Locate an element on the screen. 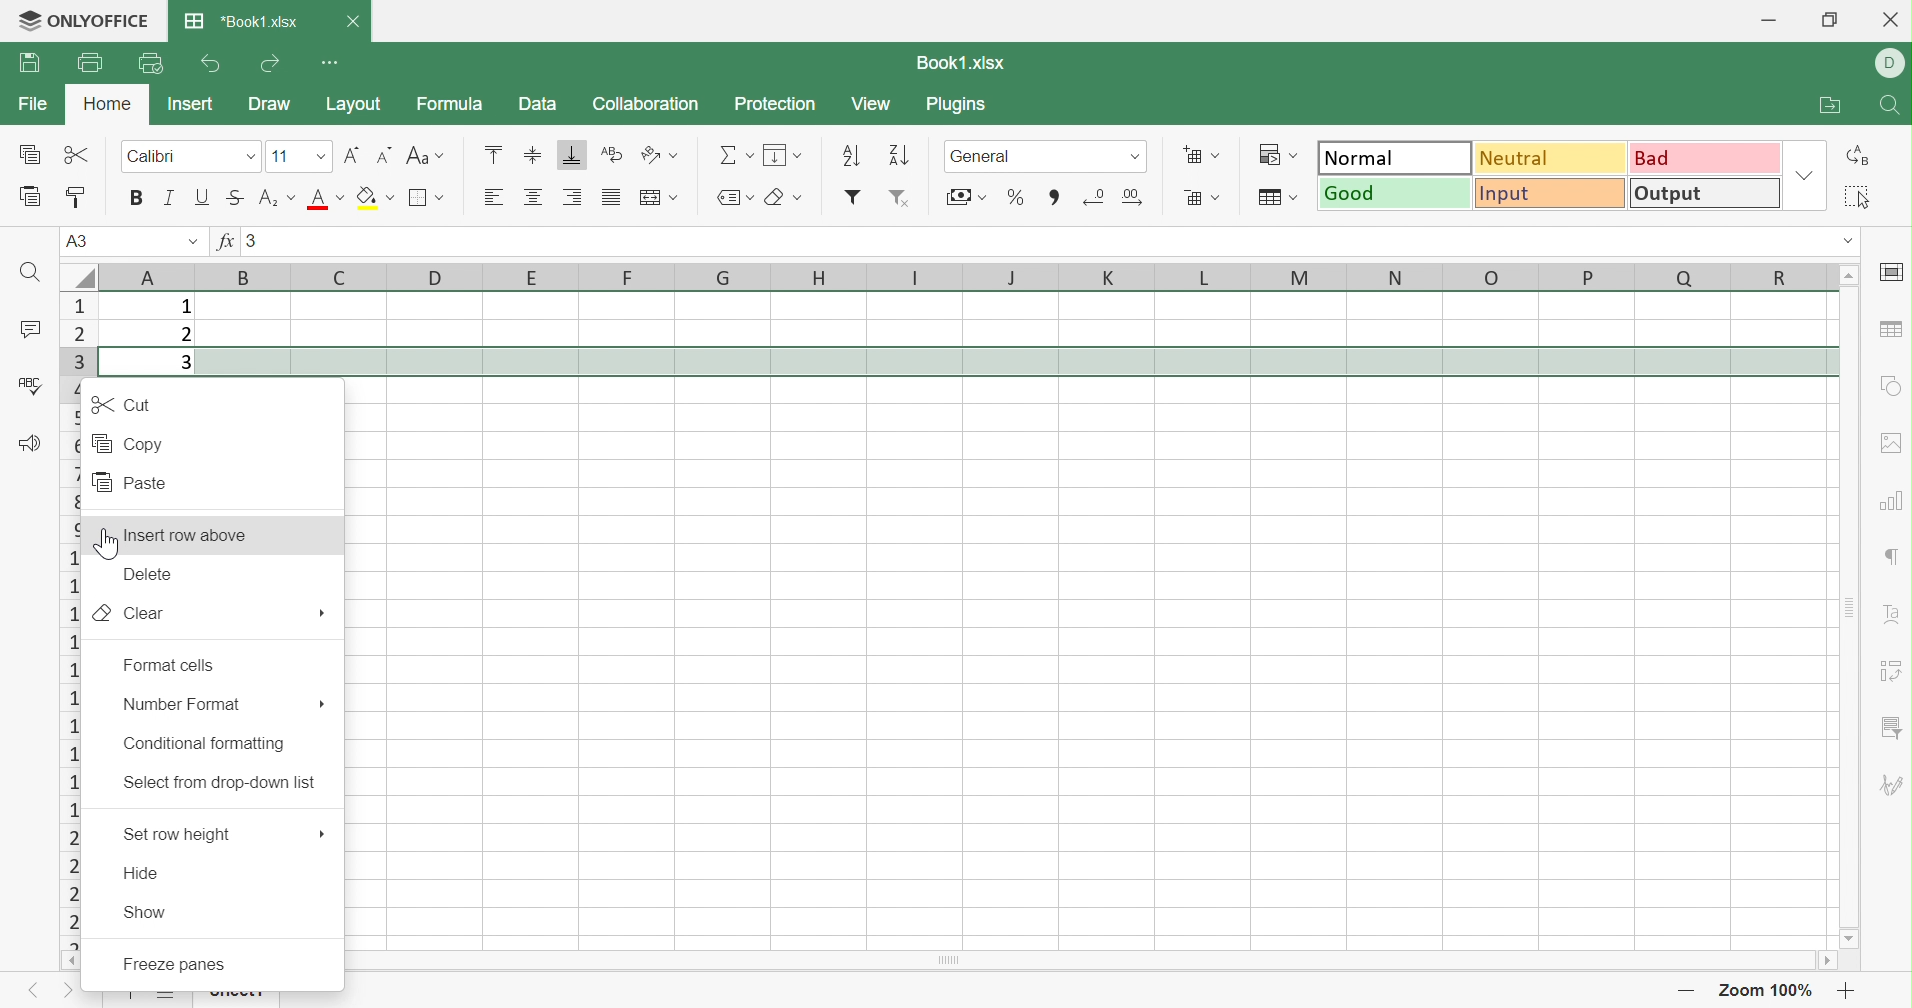  Summation is located at coordinates (730, 153).